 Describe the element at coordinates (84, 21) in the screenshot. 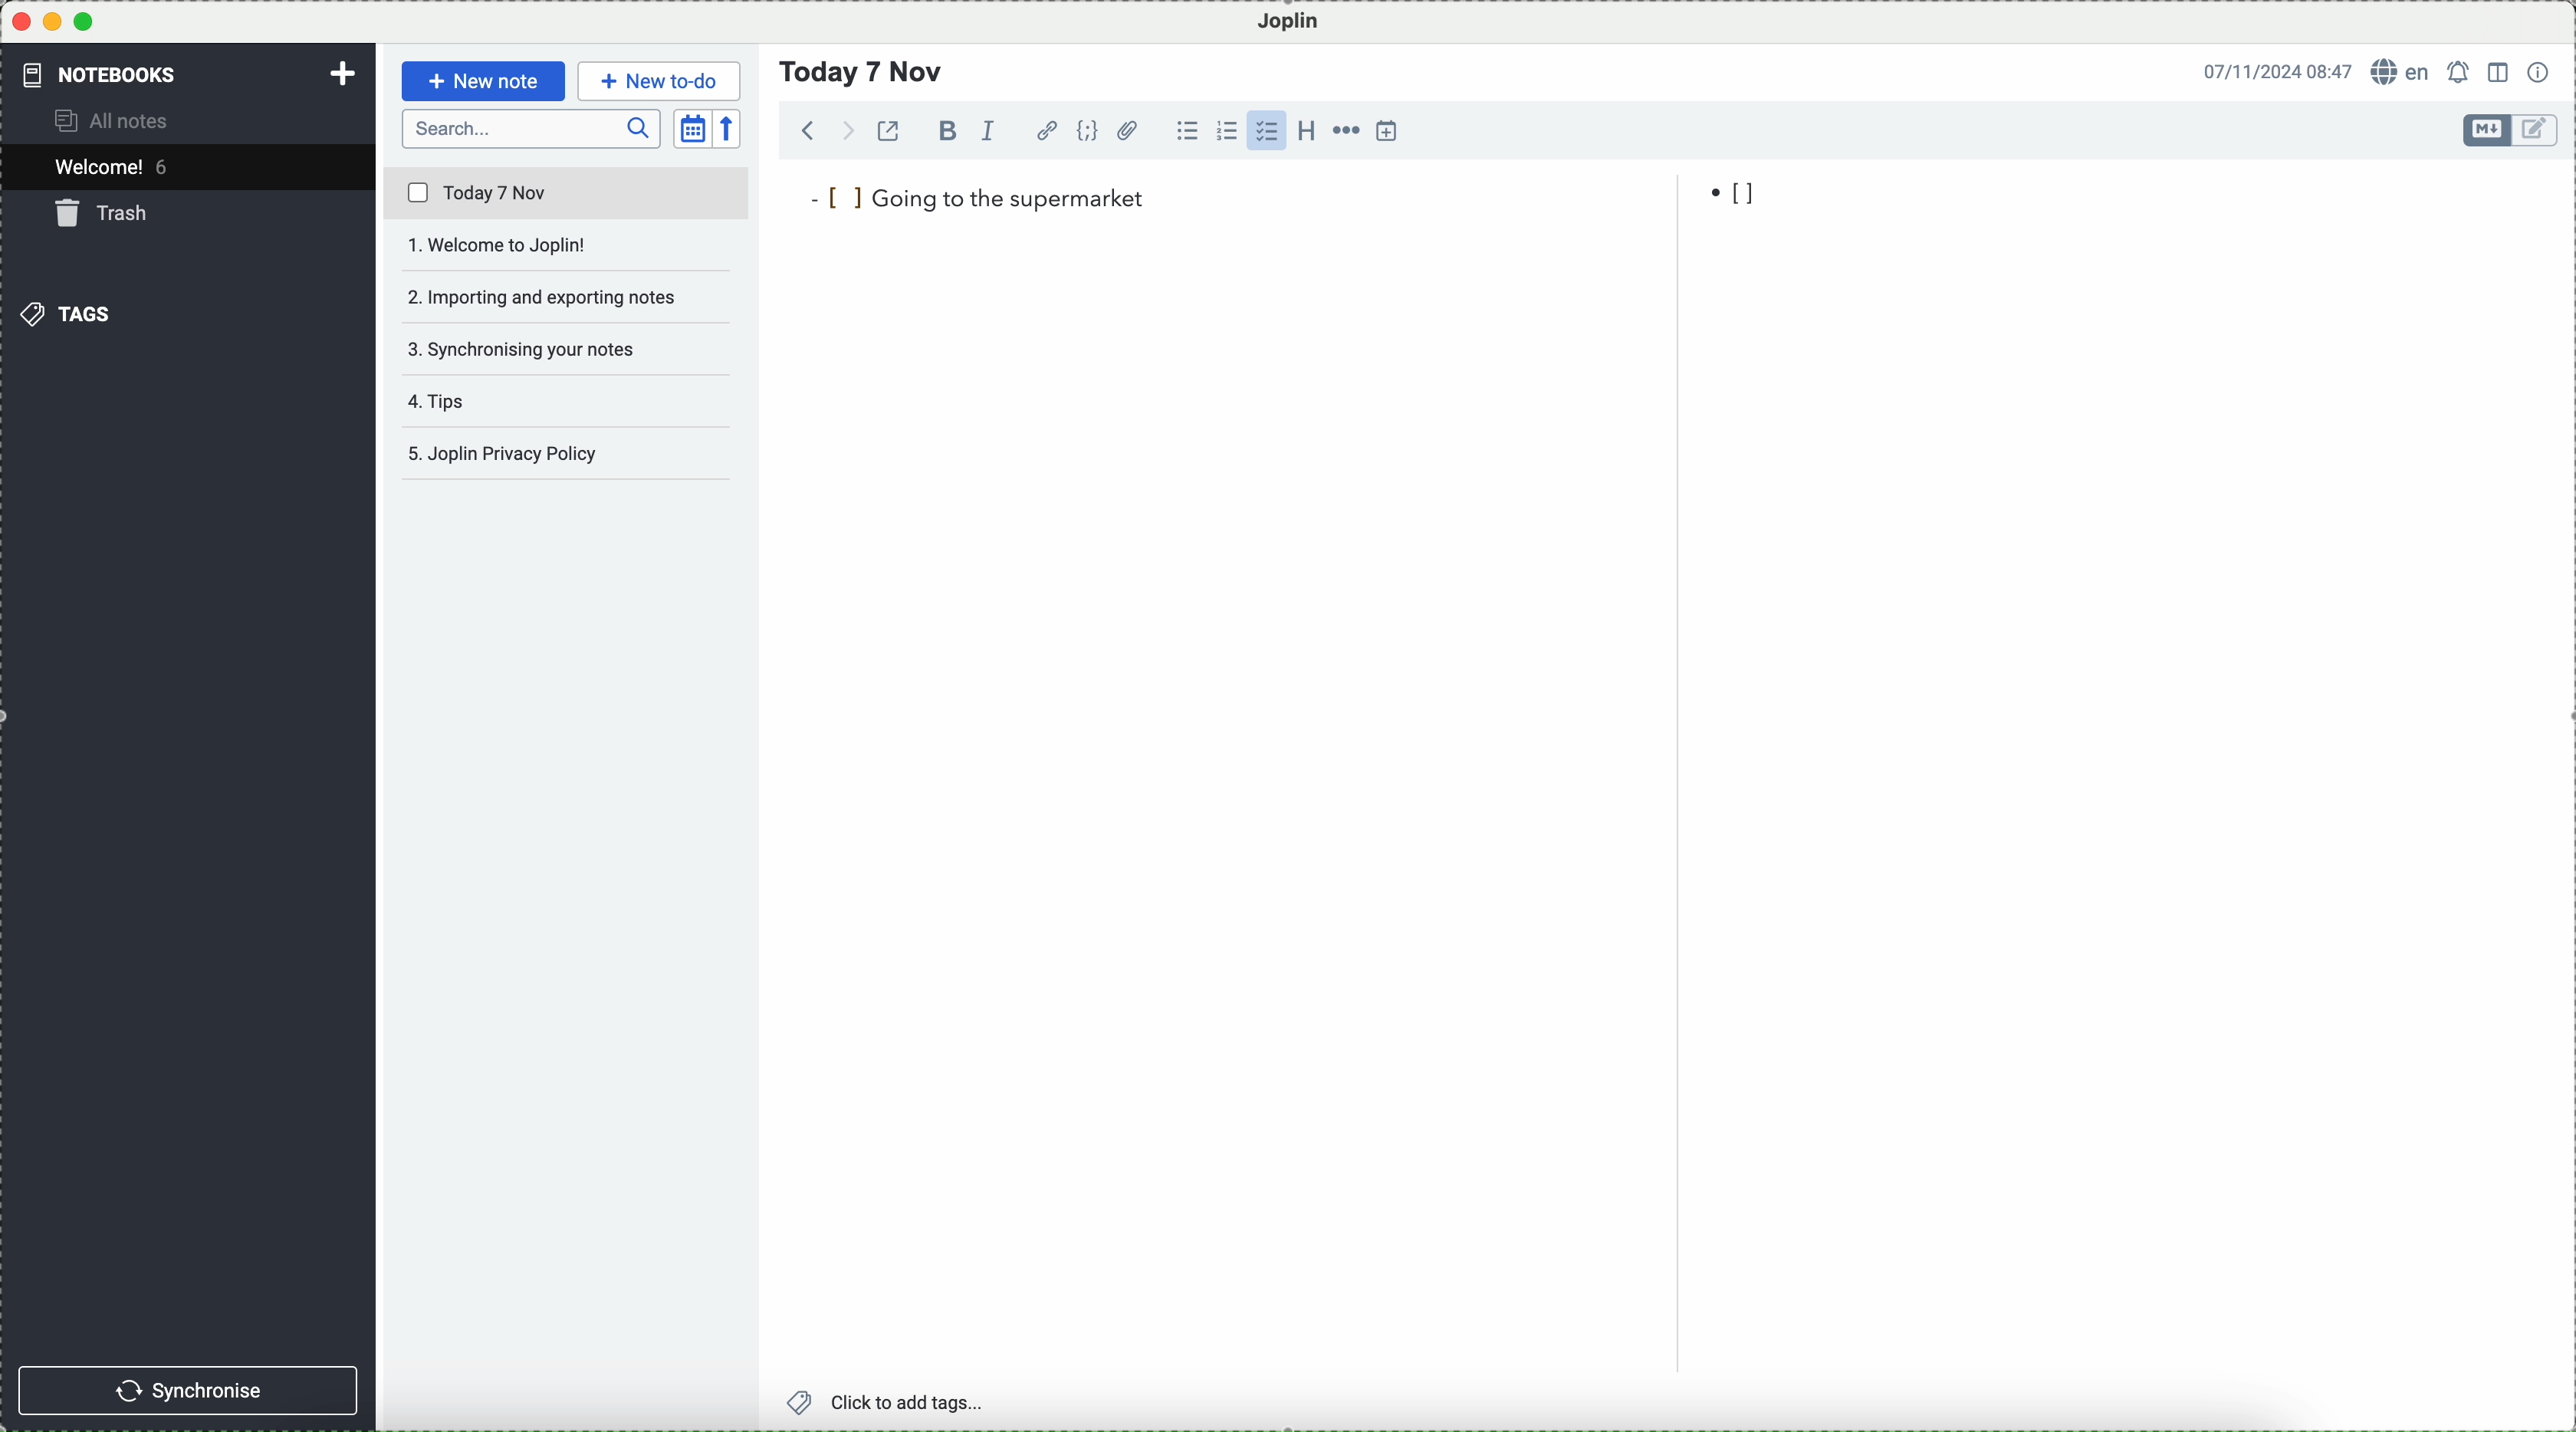

I see `maximize` at that location.